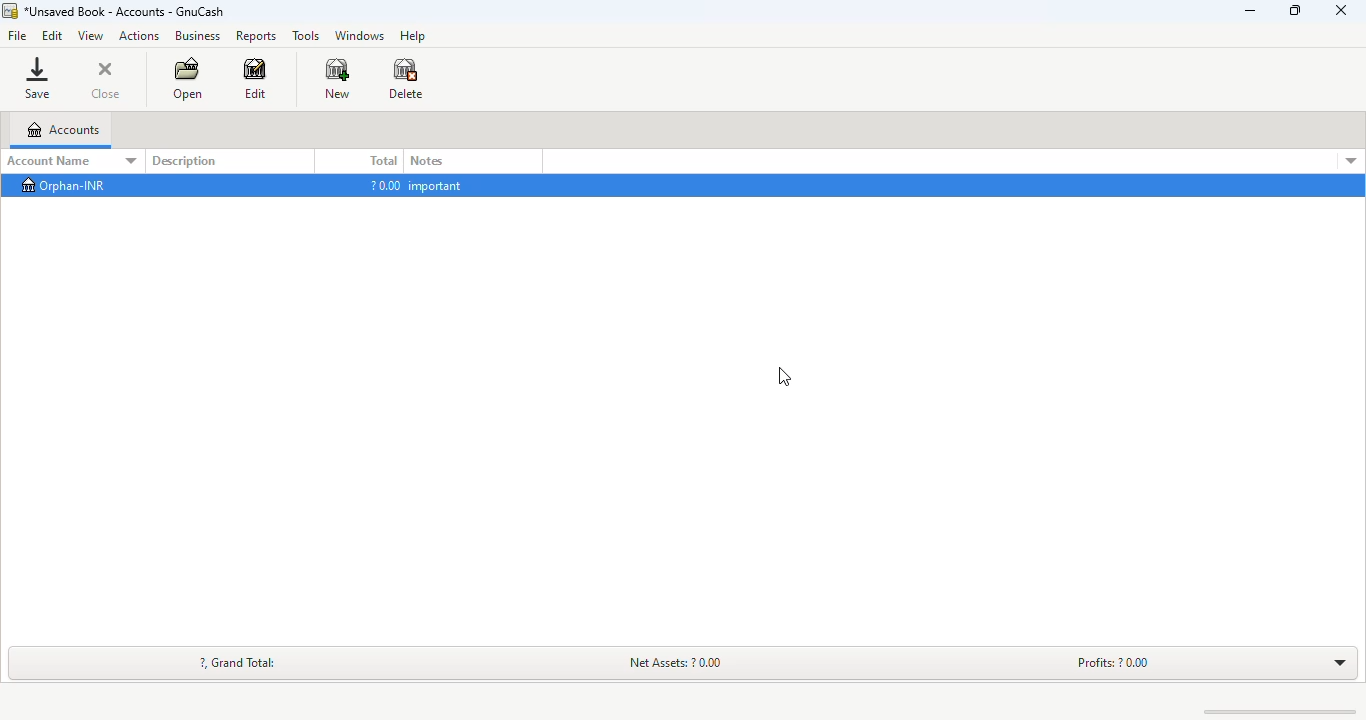 The height and width of the screenshot is (720, 1366). I want to click on notes, so click(427, 161).